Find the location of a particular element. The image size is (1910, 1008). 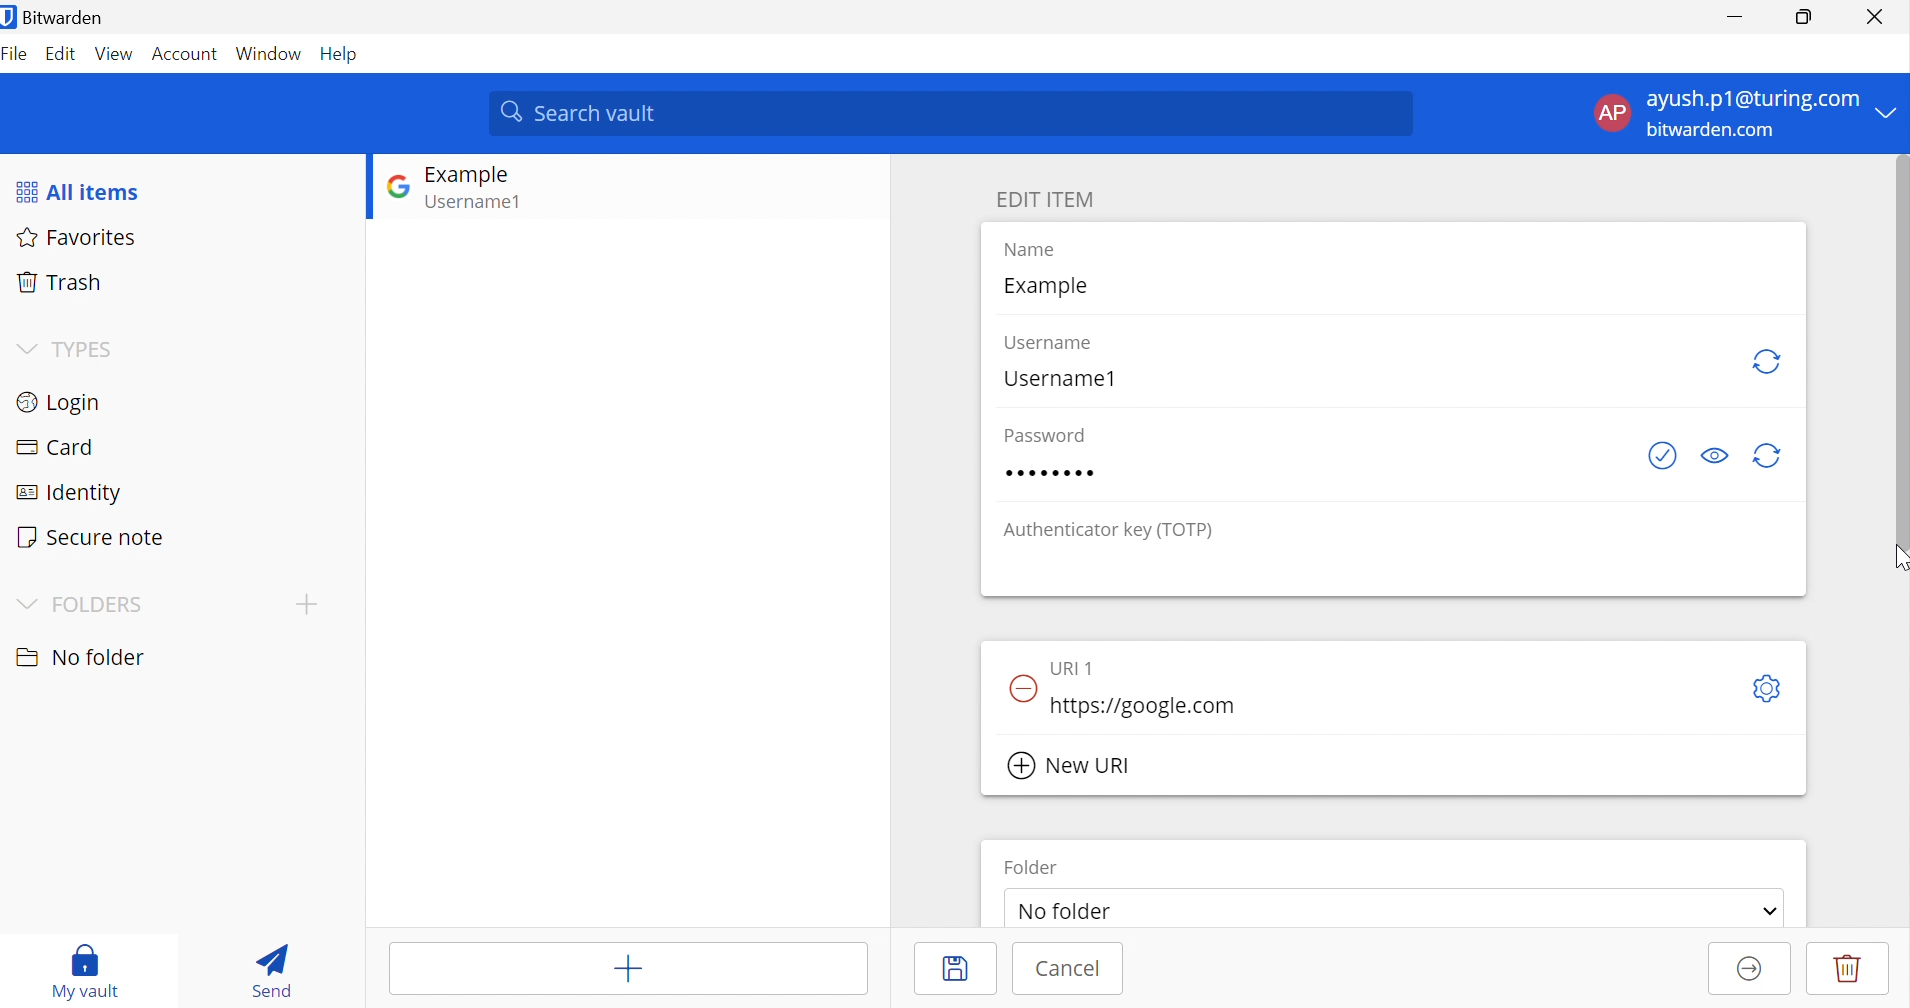

All items is located at coordinates (79, 190).